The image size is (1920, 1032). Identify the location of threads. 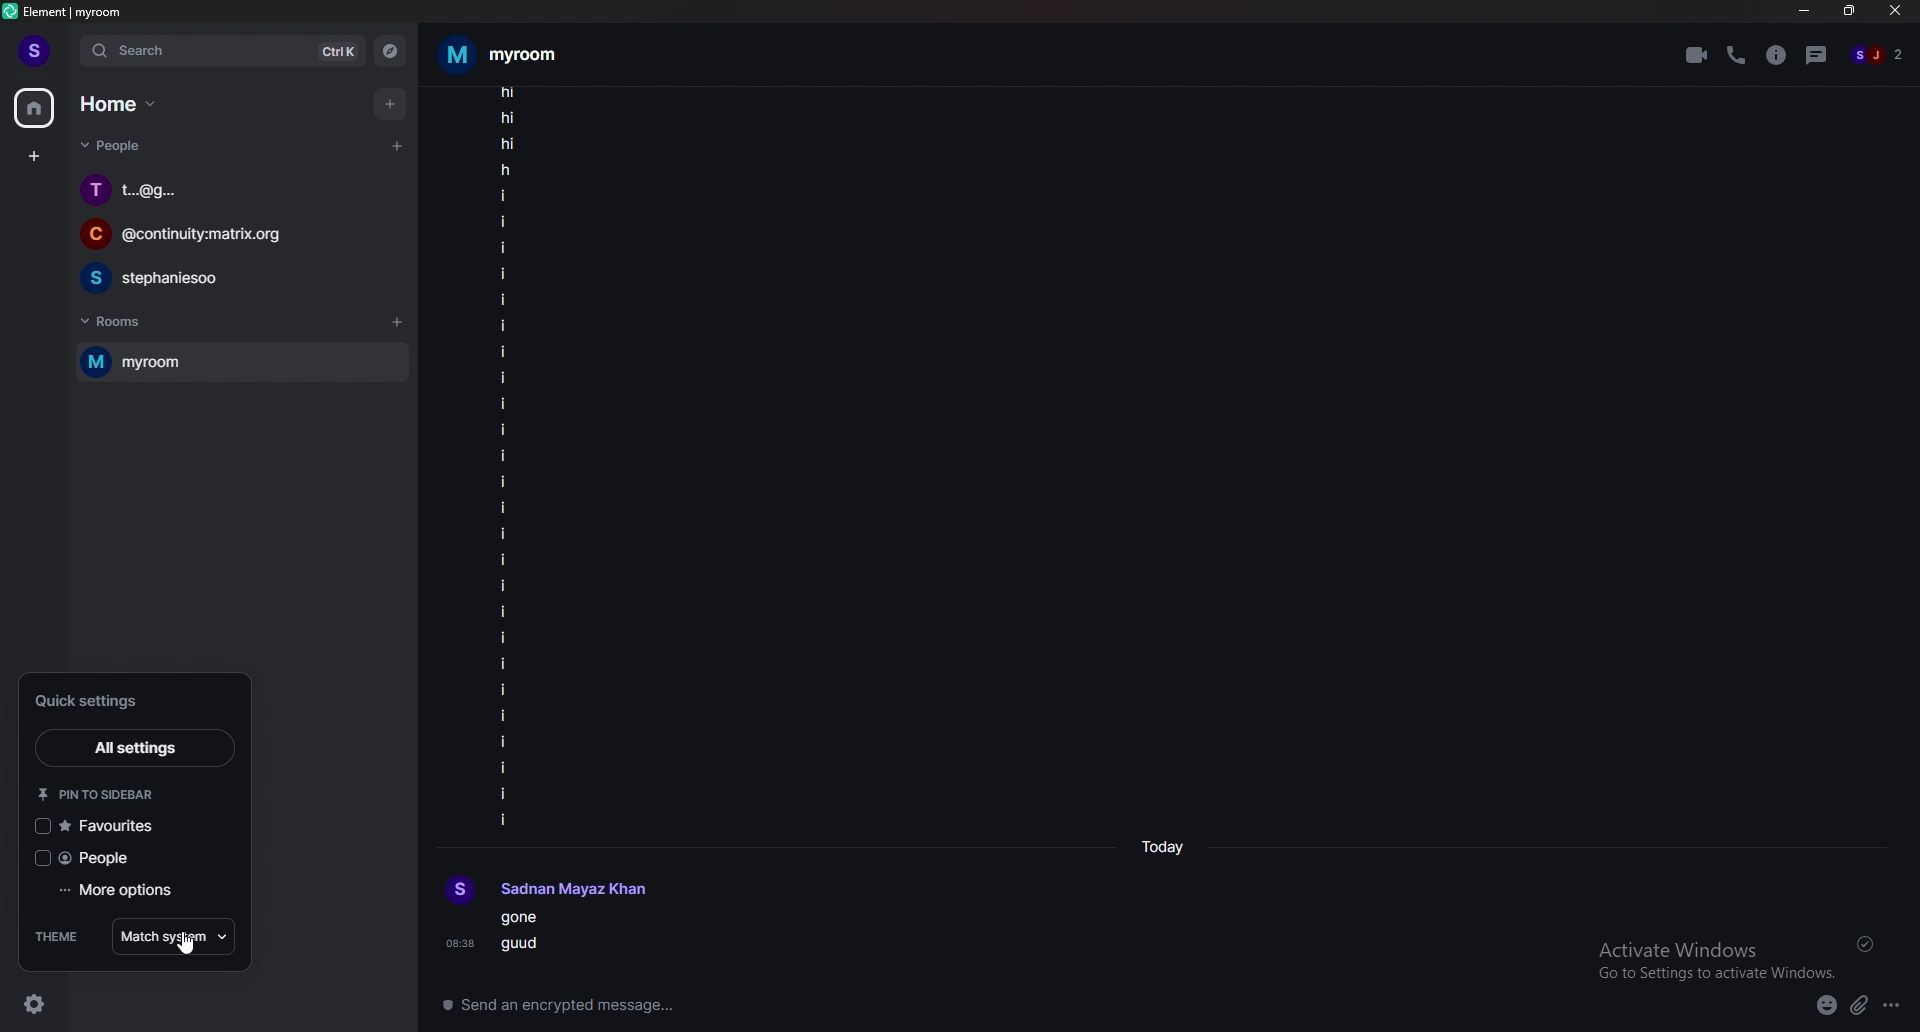
(1817, 55).